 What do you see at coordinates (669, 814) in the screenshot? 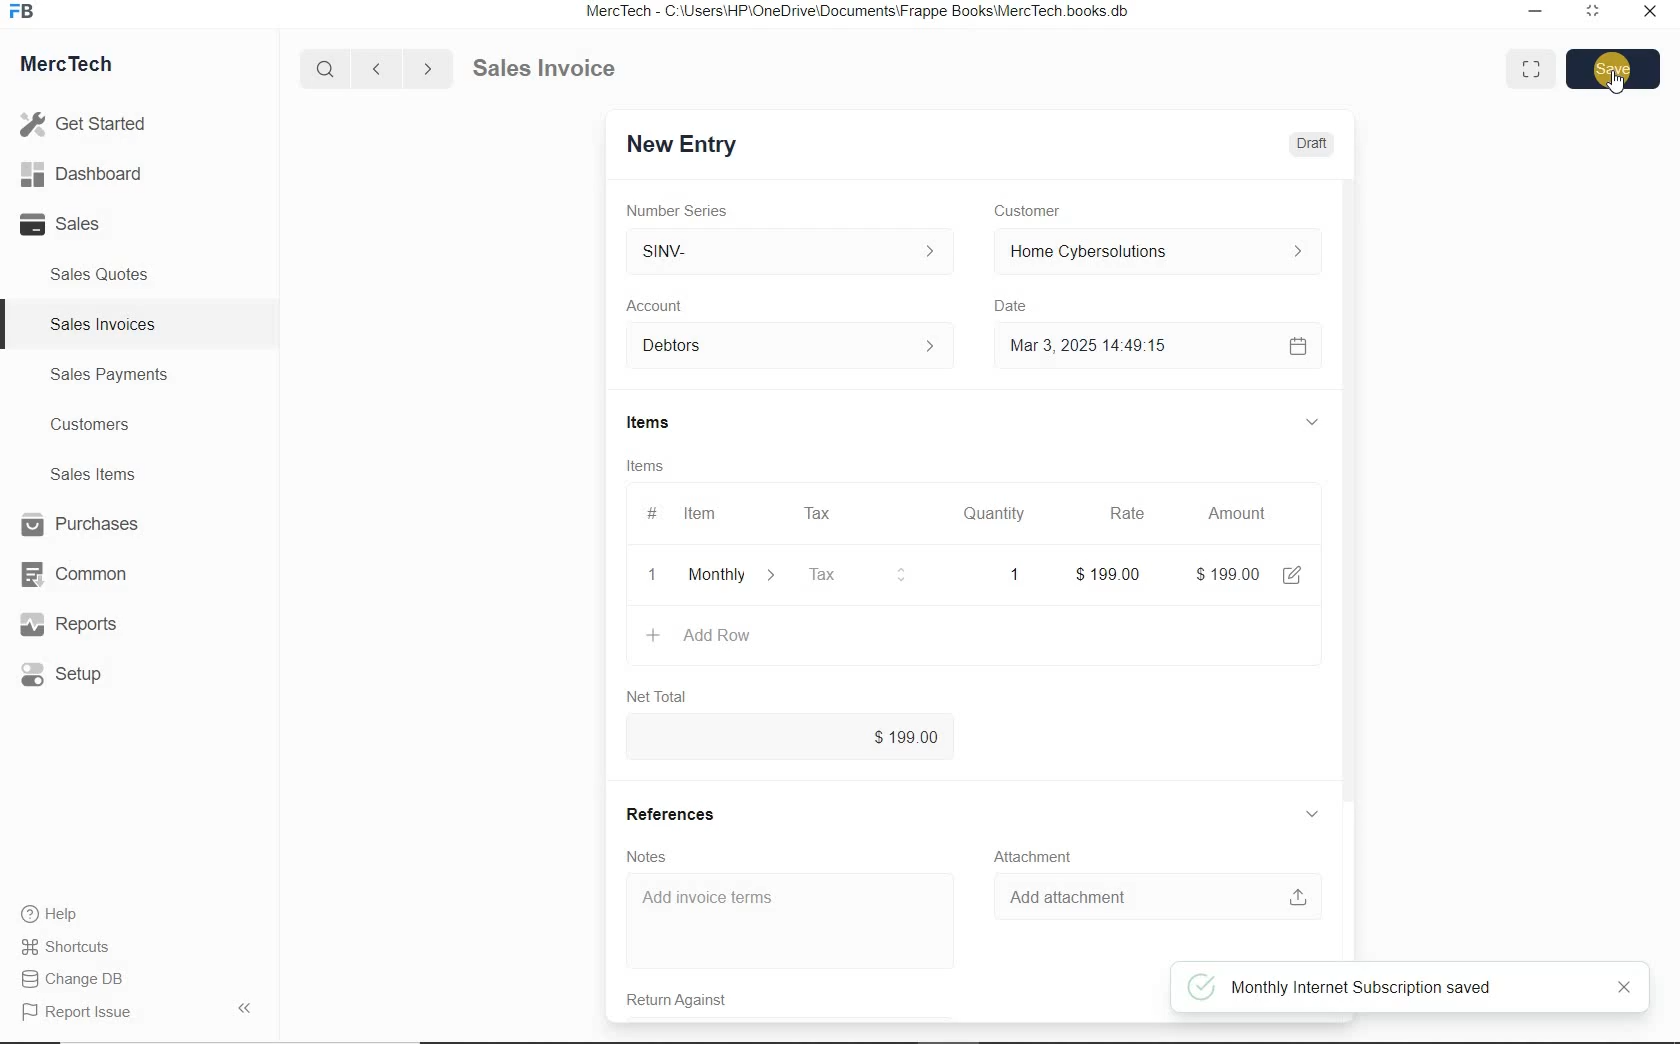
I see `References` at bounding box center [669, 814].